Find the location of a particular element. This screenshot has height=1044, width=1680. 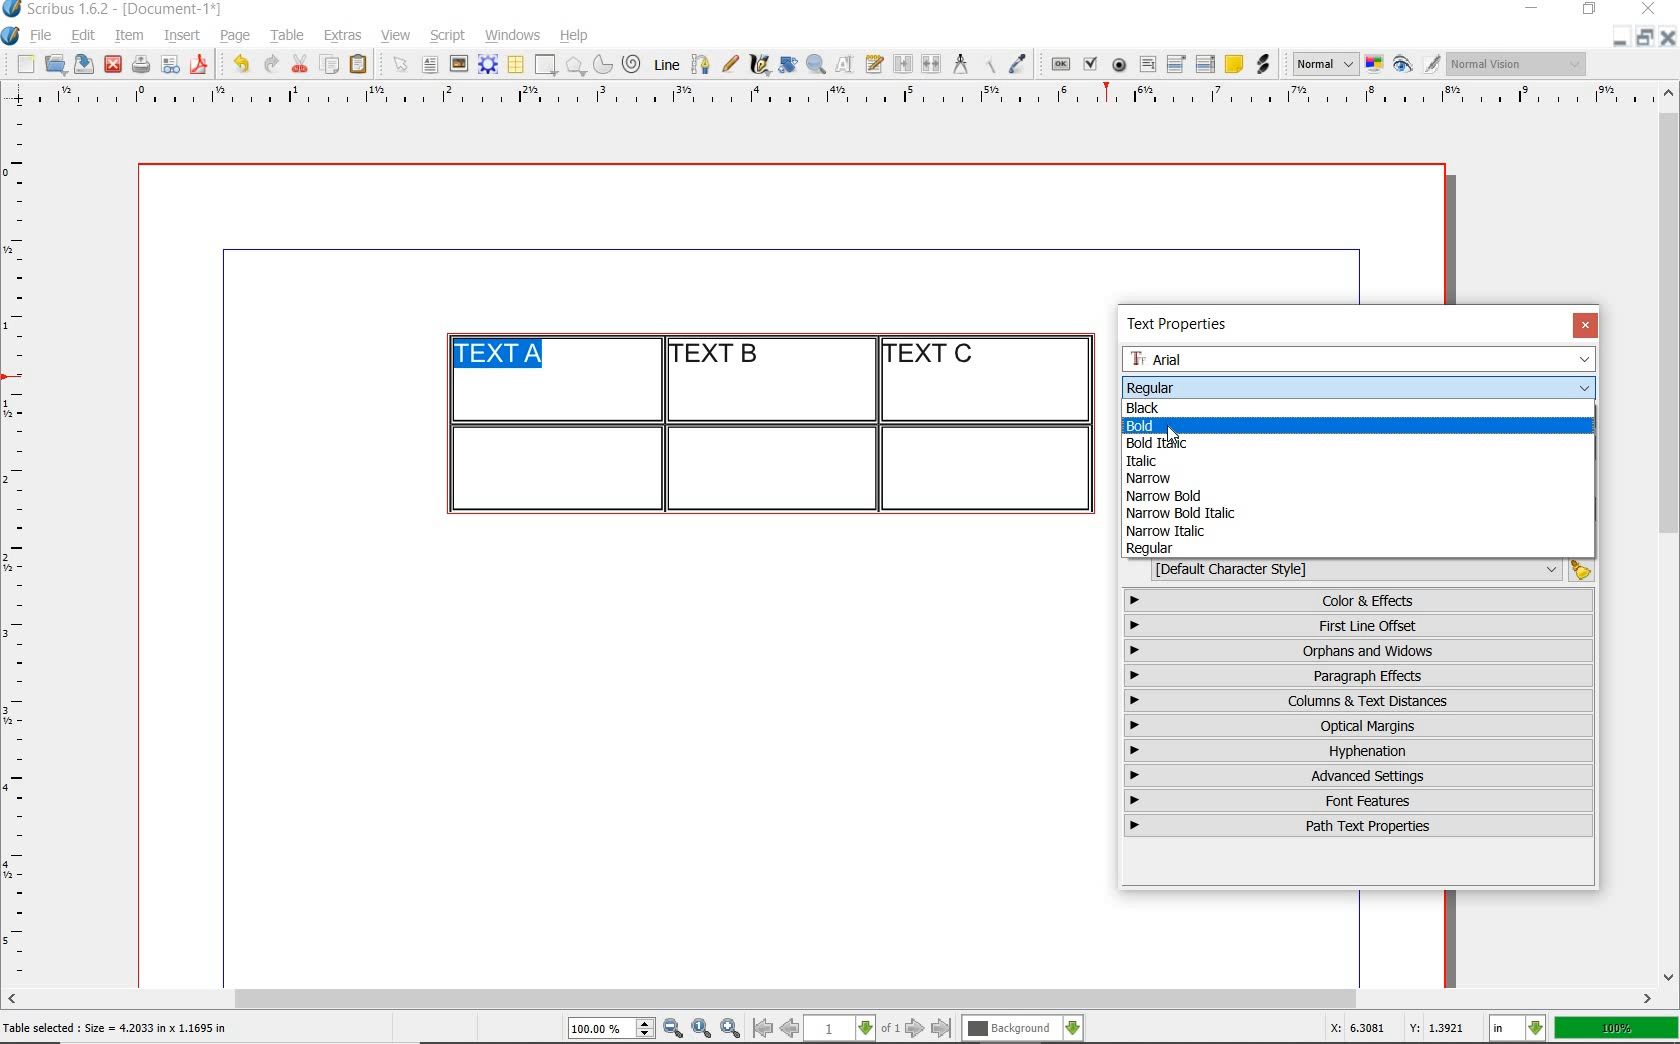

Table selected : Size = 4.2033 in x 1.1695 in is located at coordinates (116, 1027).